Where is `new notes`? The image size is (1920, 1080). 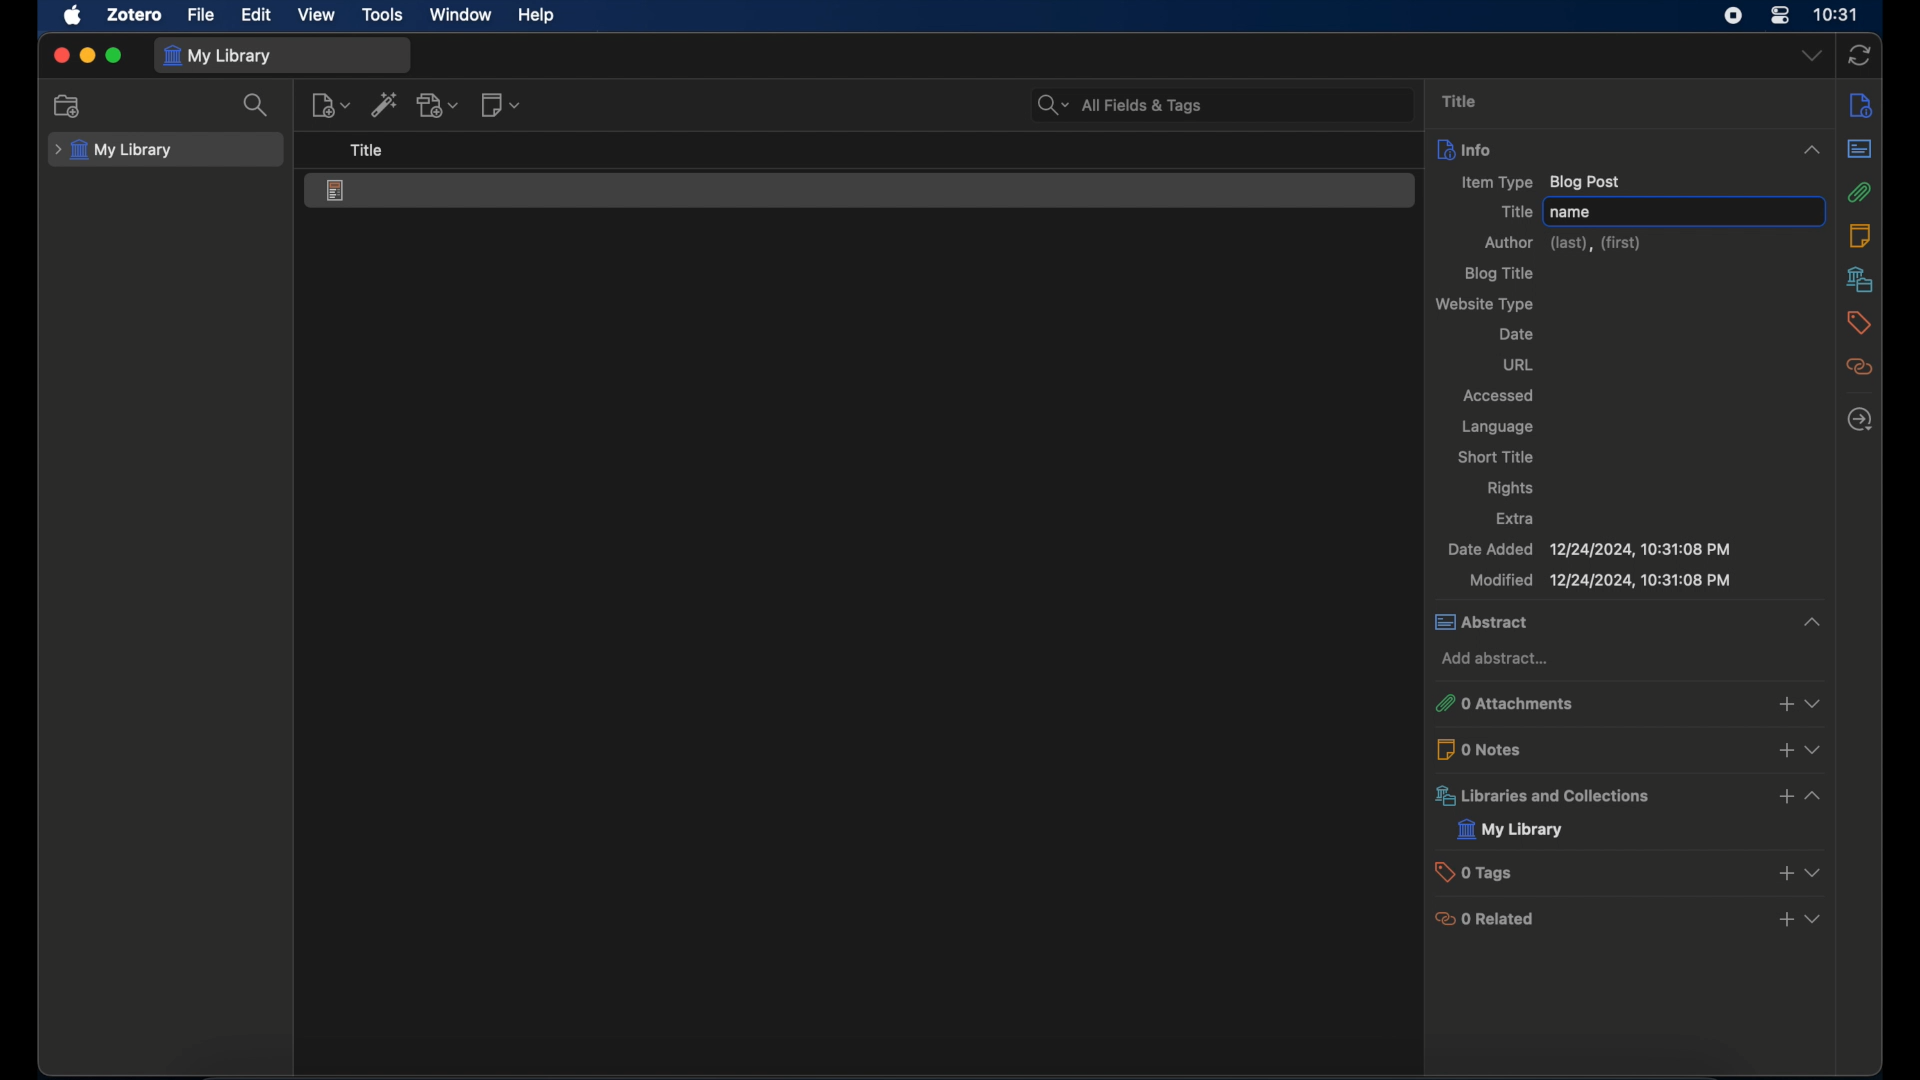
new notes is located at coordinates (500, 104).